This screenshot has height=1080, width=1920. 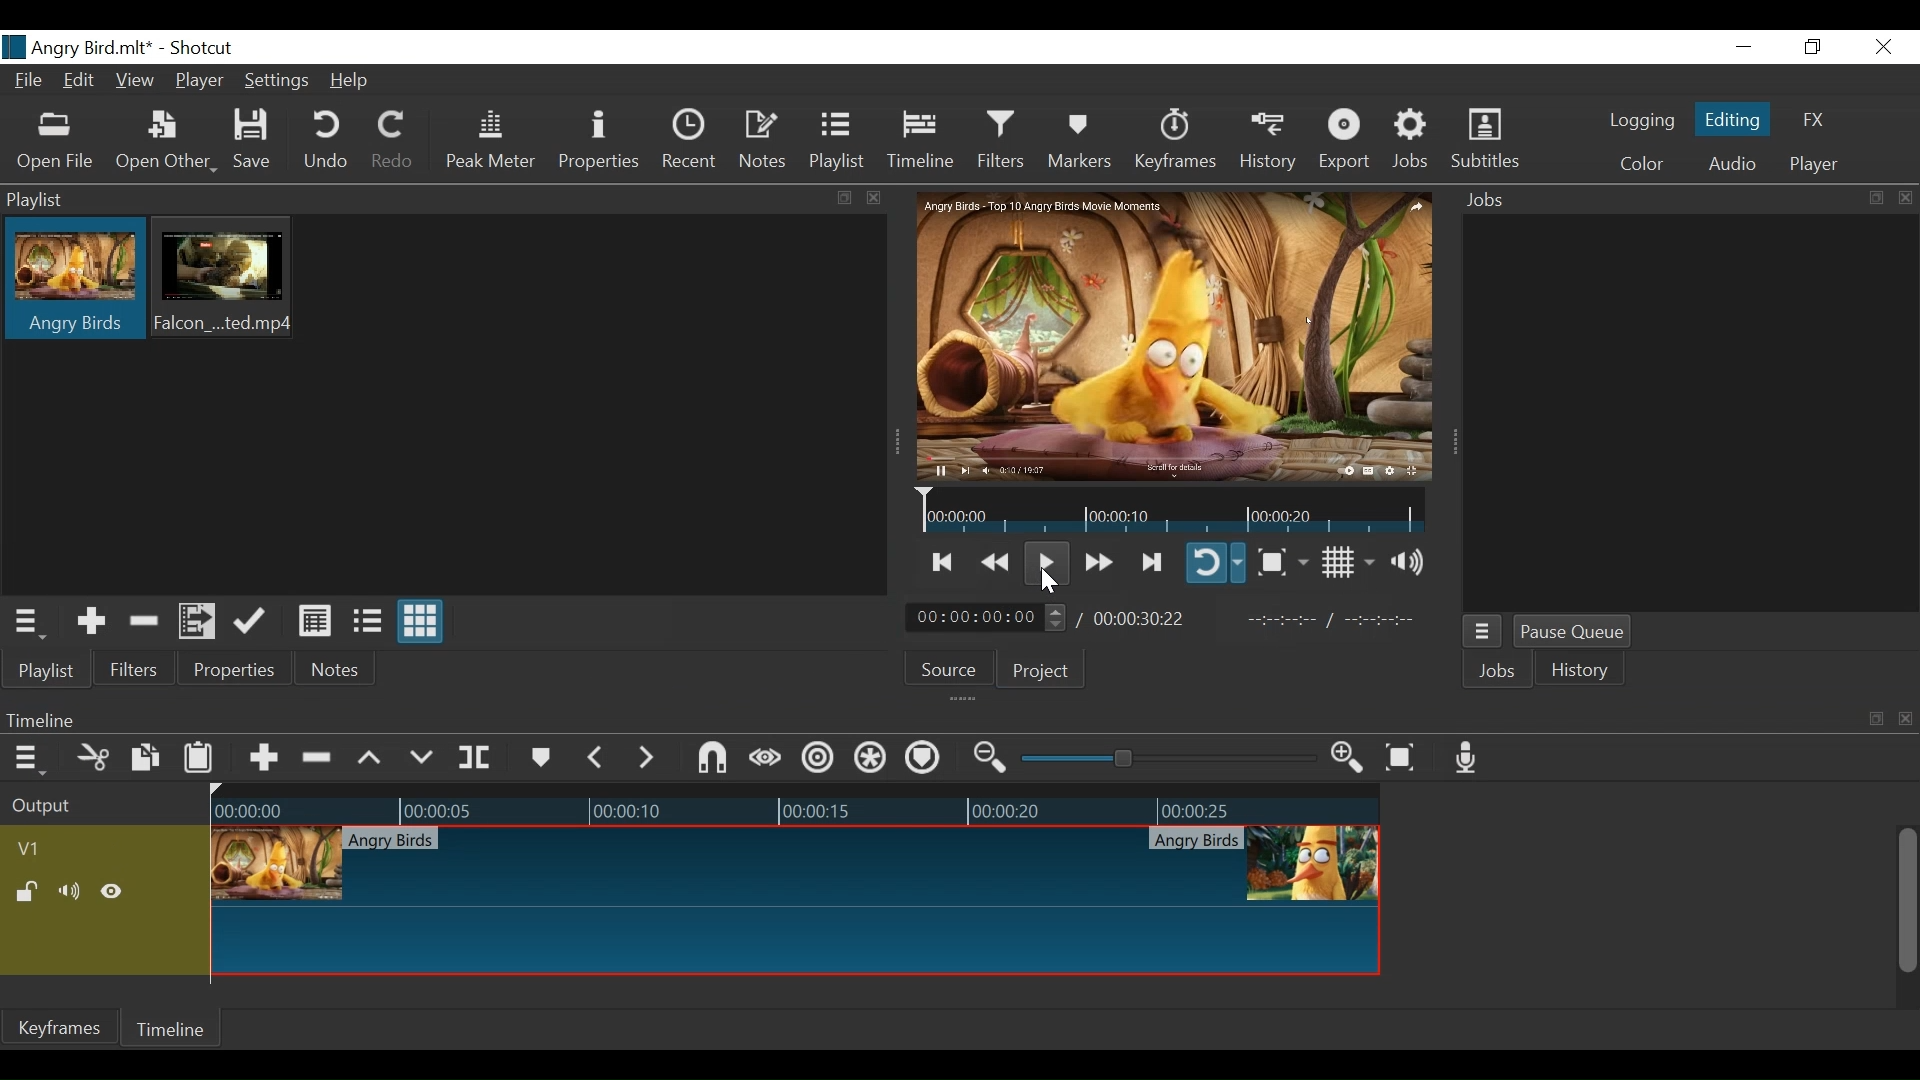 What do you see at coordinates (143, 758) in the screenshot?
I see `Copy` at bounding box center [143, 758].